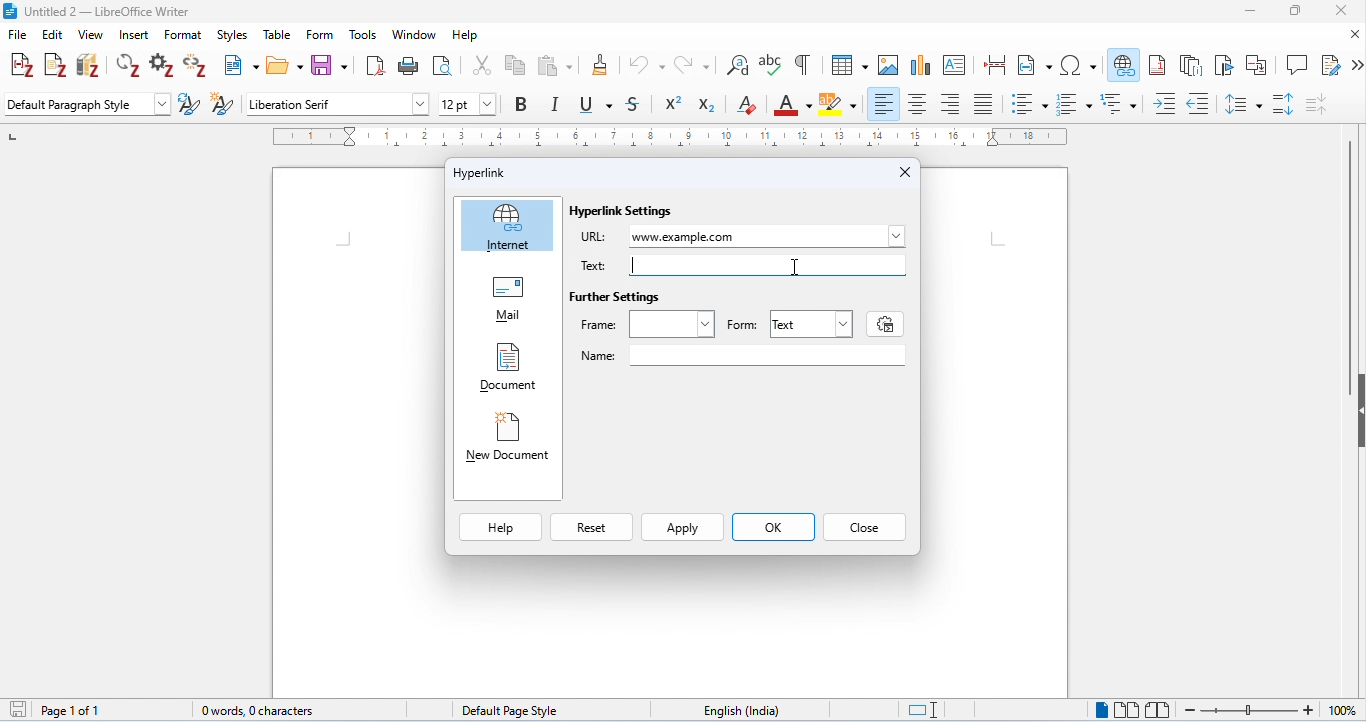  I want to click on export as pdf, so click(373, 66).